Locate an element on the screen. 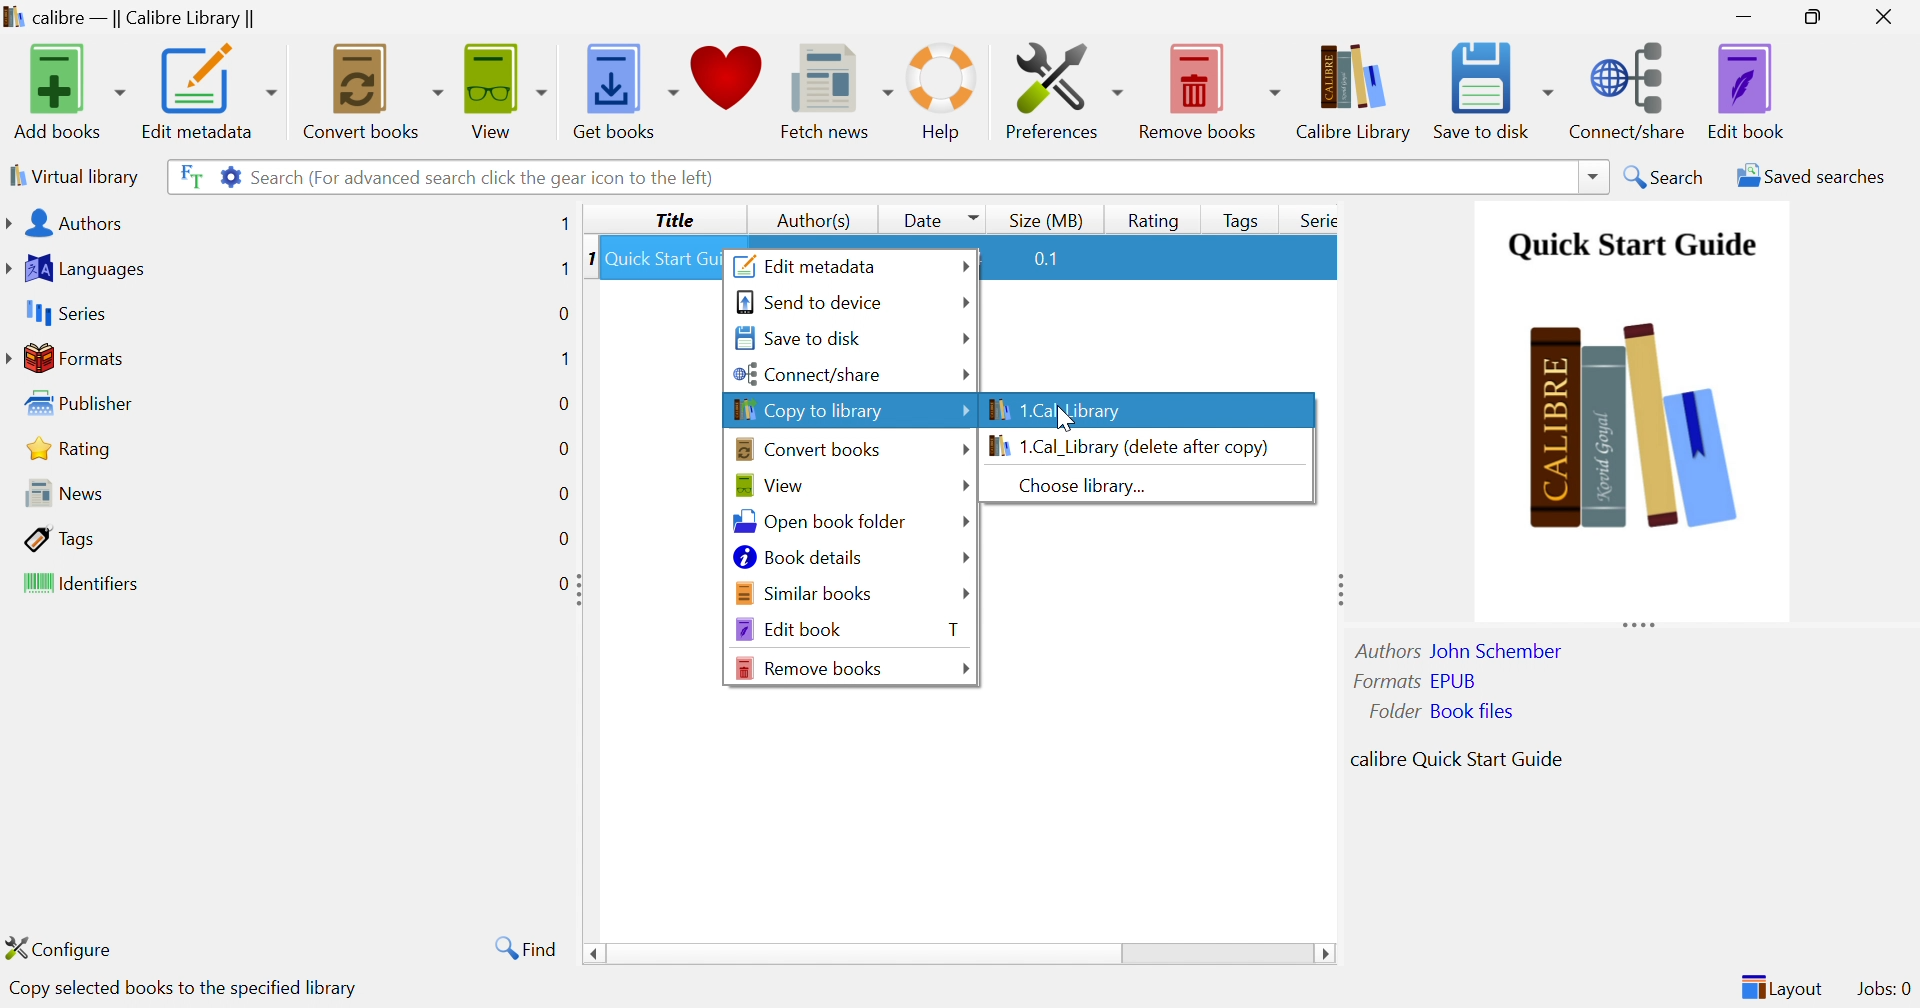 The width and height of the screenshot is (1920, 1008). Scroll Right is located at coordinates (1326, 955).